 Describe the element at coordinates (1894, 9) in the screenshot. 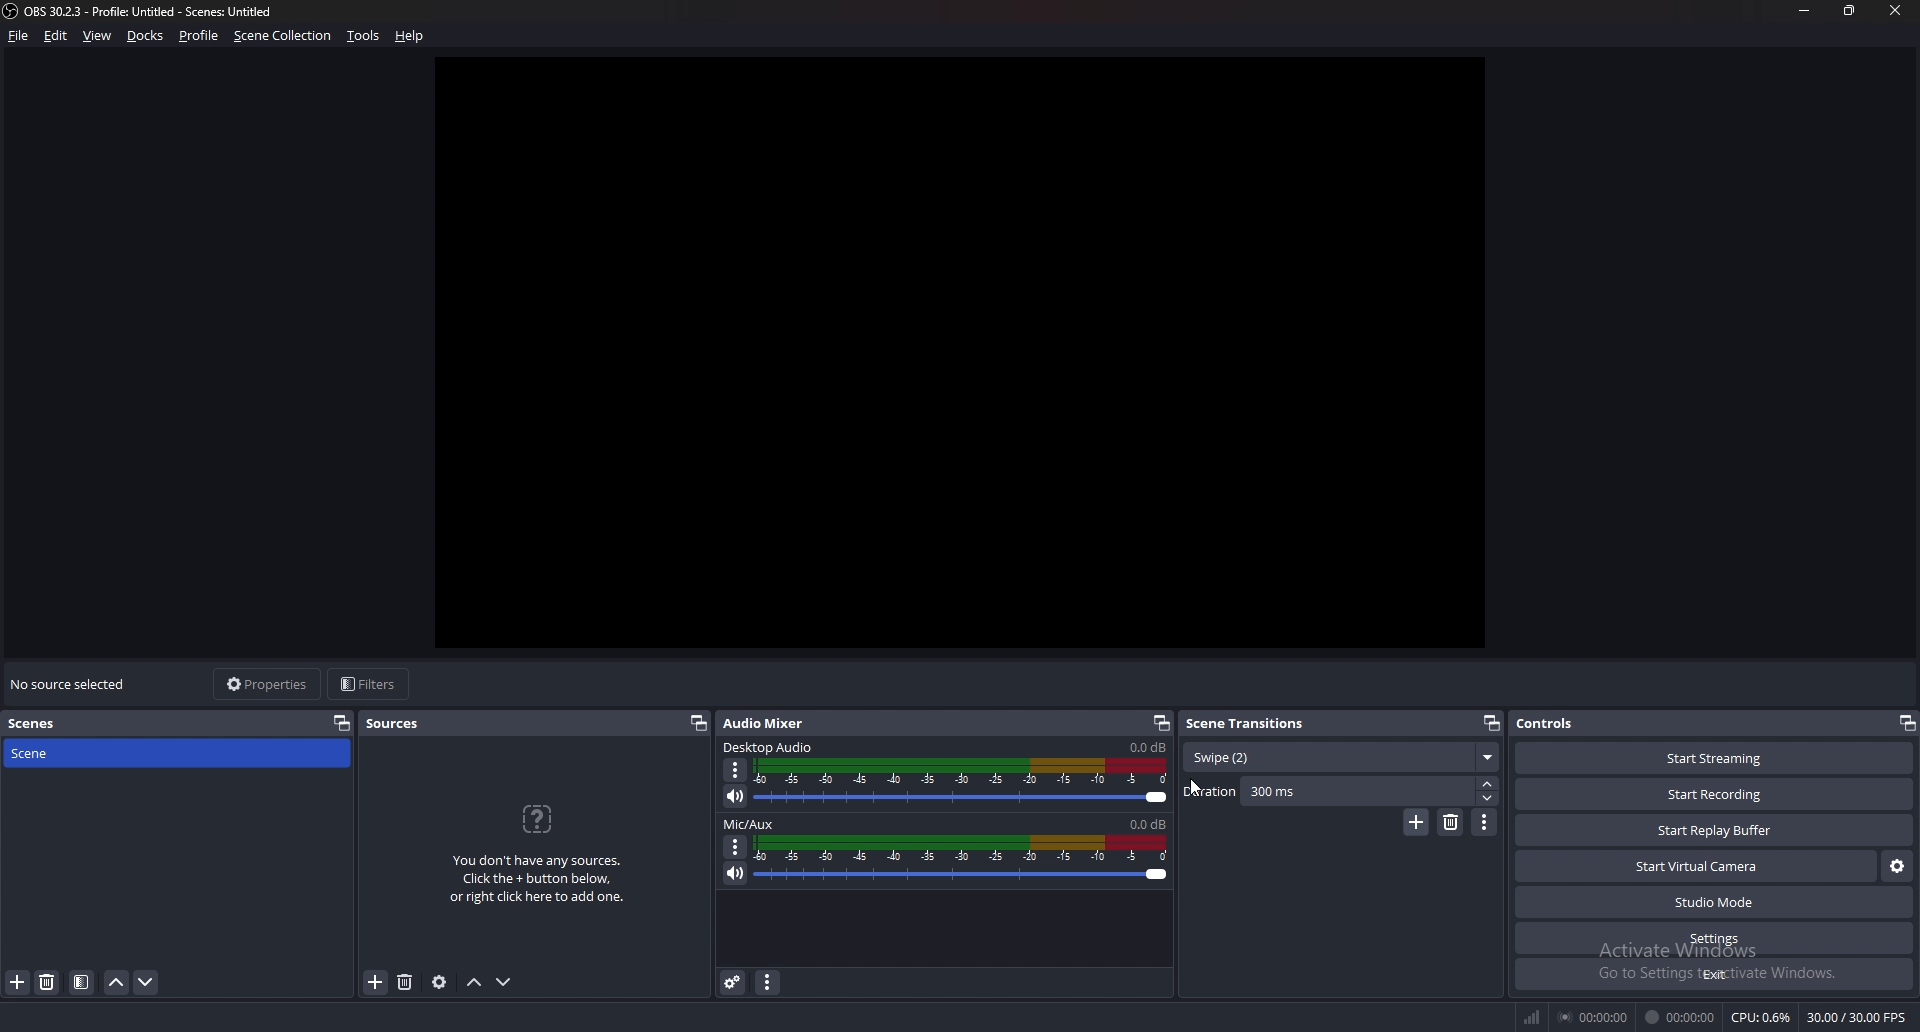

I see `close` at that location.